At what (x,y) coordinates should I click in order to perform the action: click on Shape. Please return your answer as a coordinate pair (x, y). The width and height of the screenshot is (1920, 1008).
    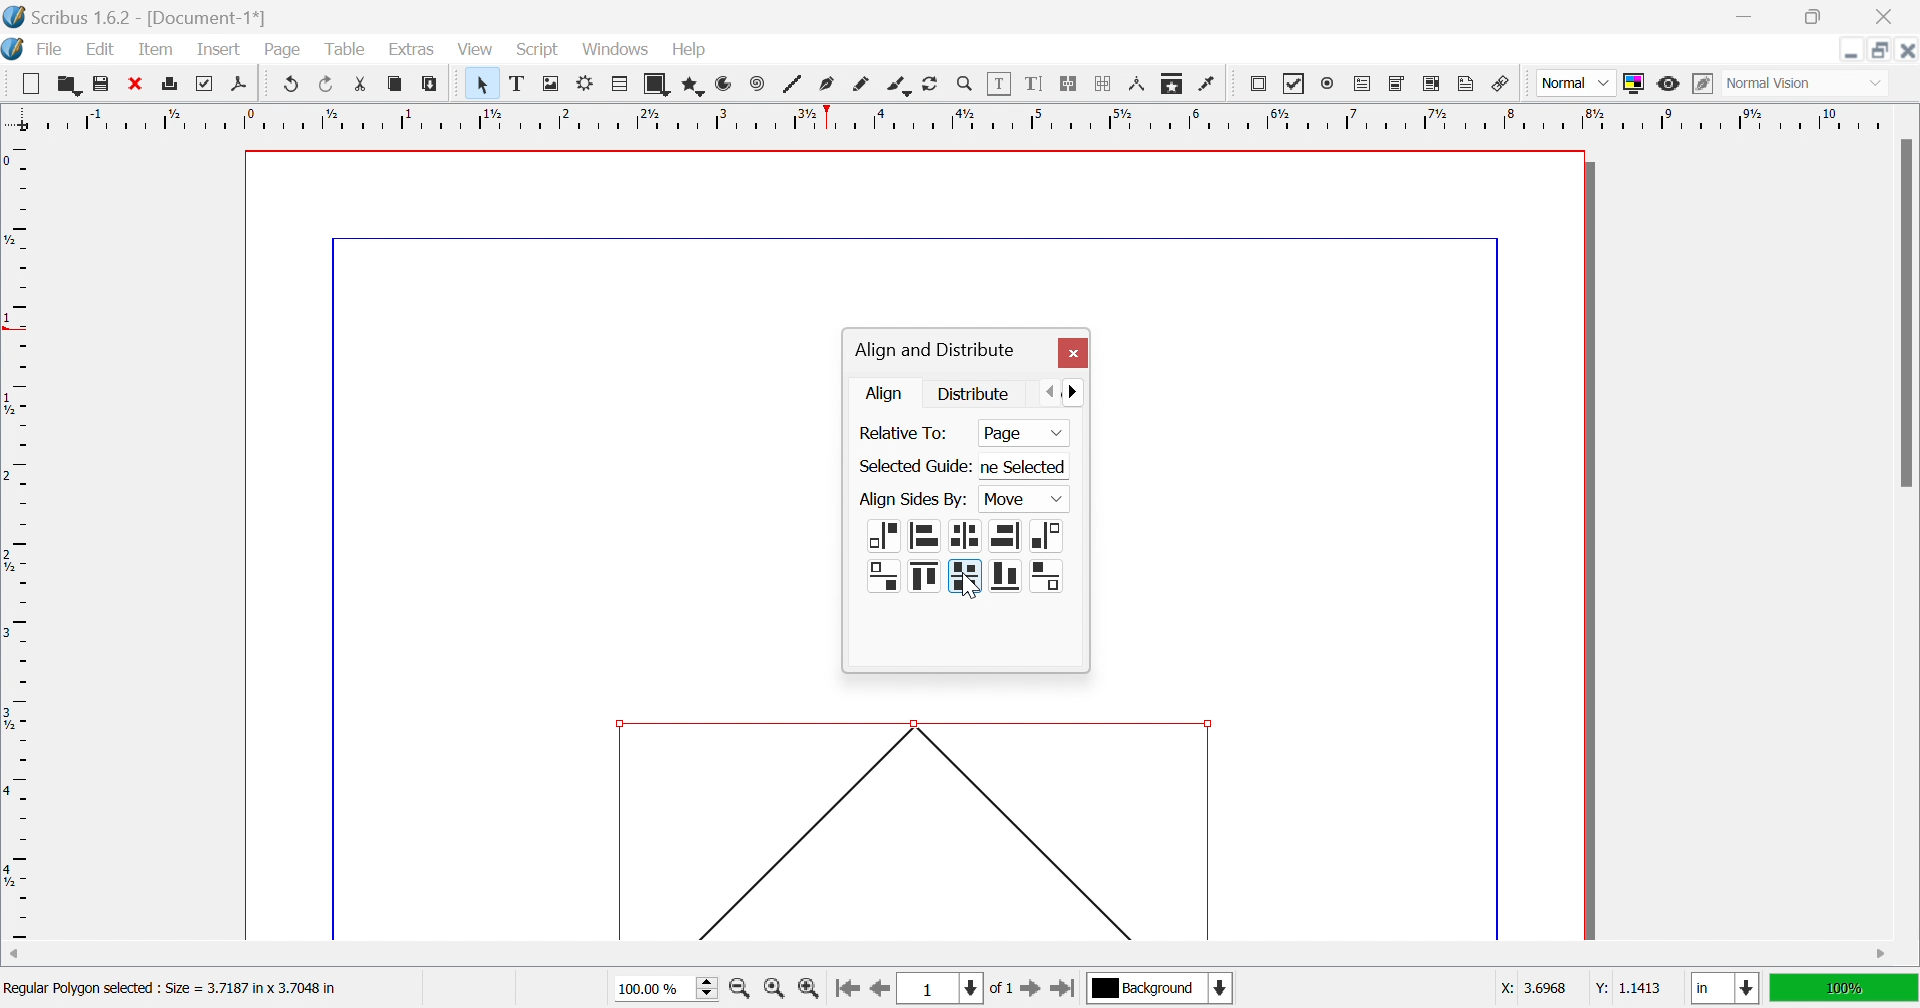
    Looking at the image, I should click on (912, 829).